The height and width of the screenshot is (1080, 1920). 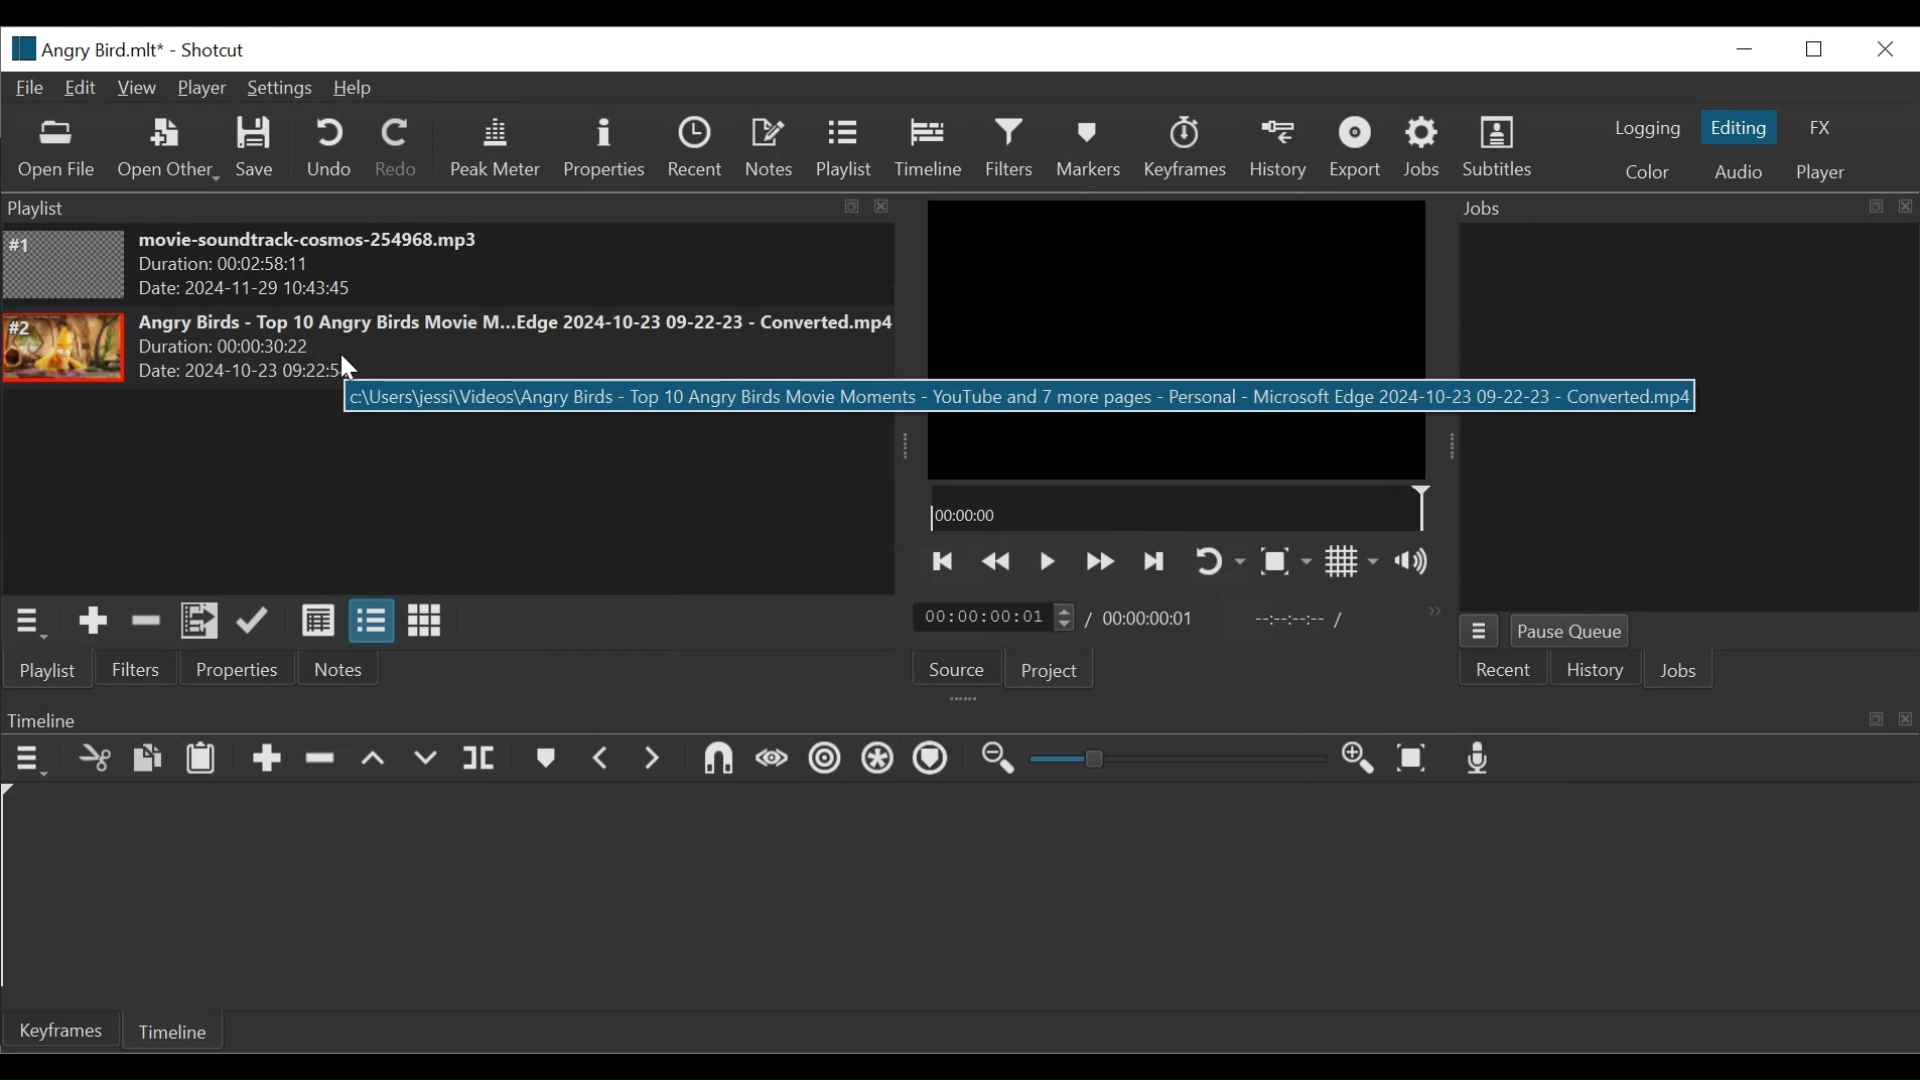 I want to click on Toggle play or pause, so click(x=1048, y=562).